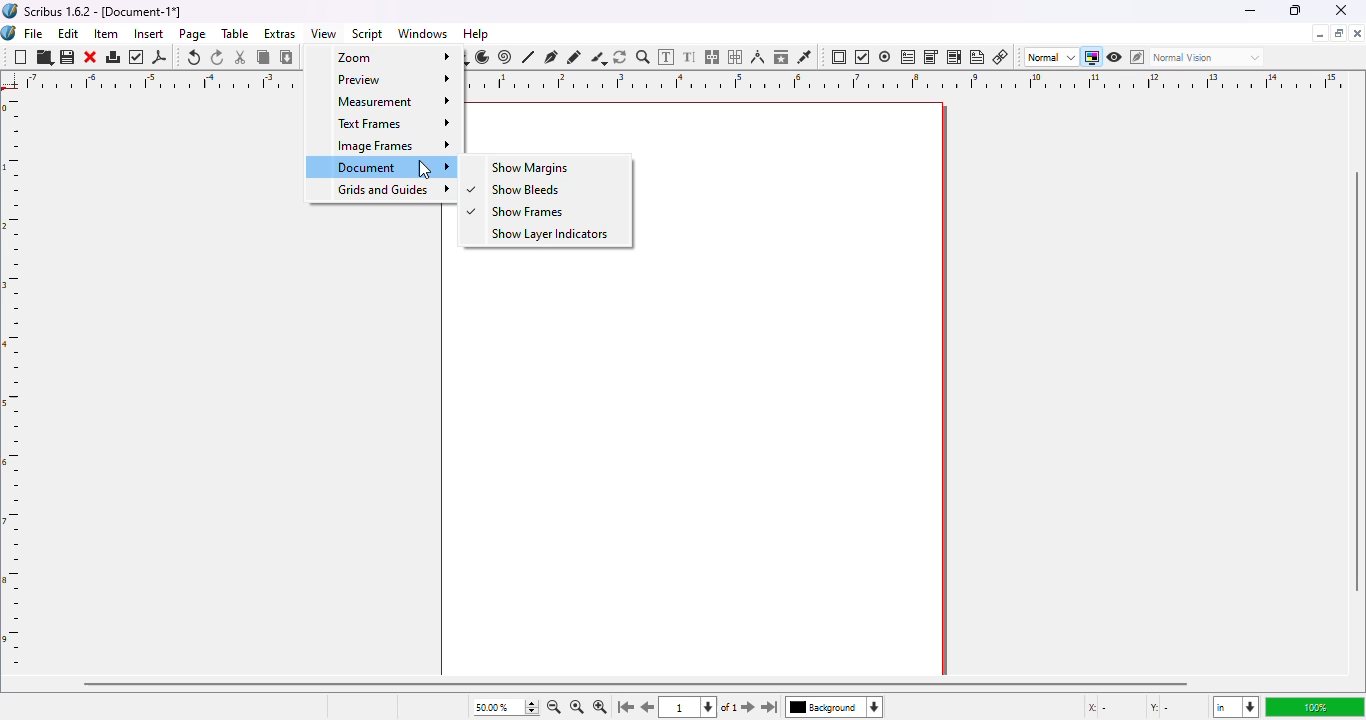  Describe the element at coordinates (690, 57) in the screenshot. I see `edit text with story editor` at that location.